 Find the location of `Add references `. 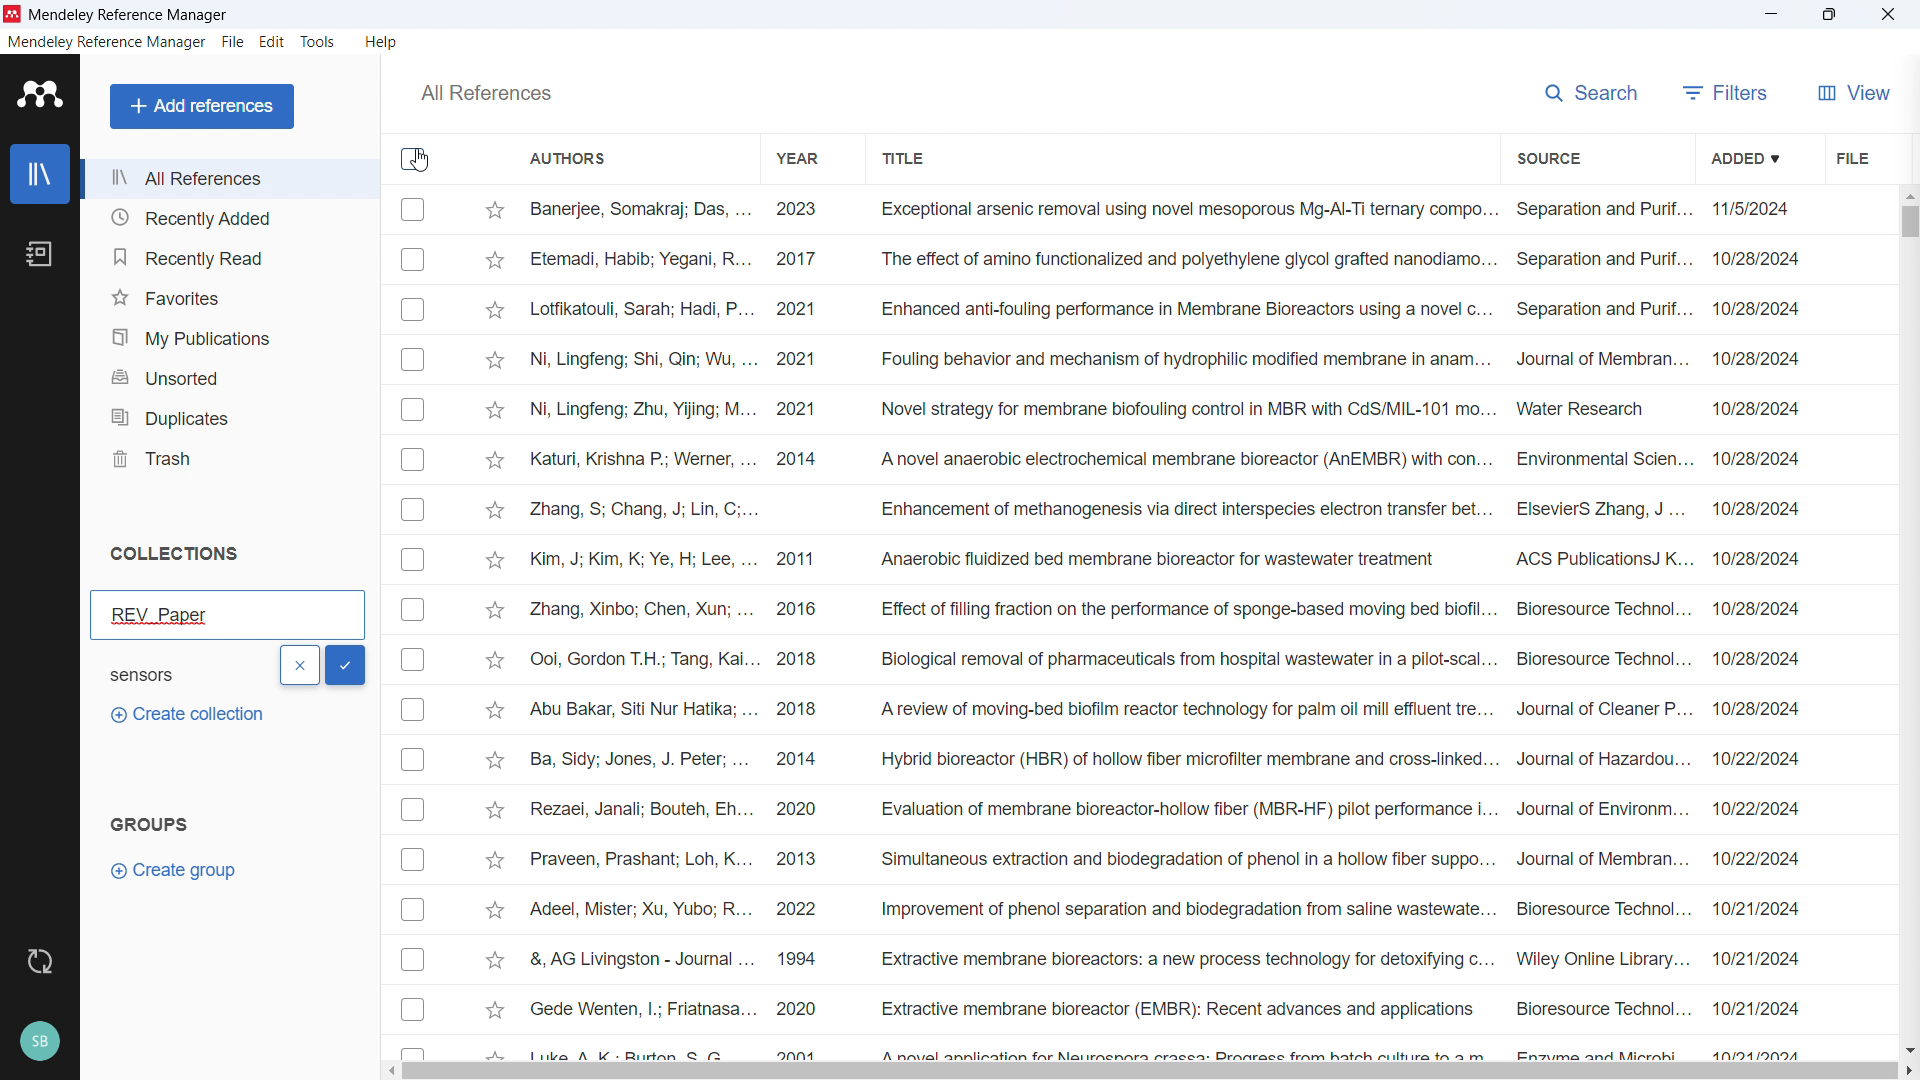

Add references  is located at coordinates (201, 106).